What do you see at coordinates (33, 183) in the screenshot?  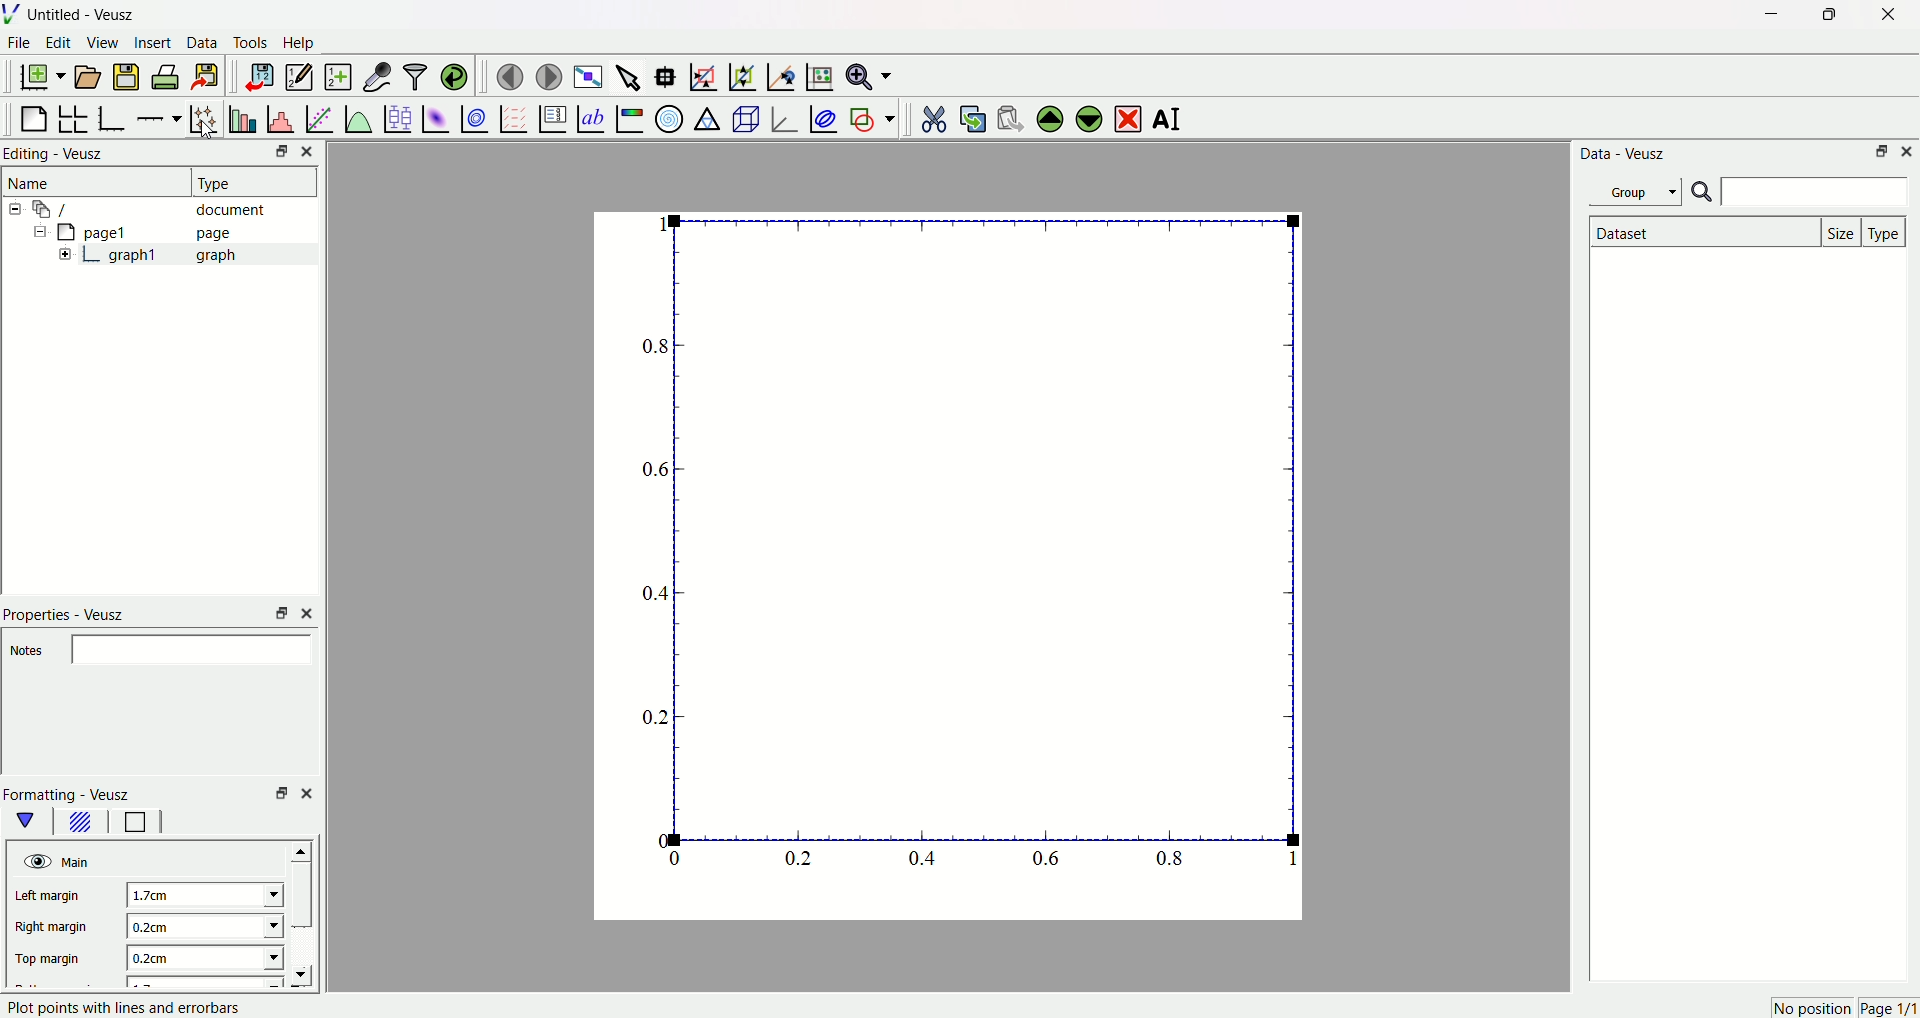 I see `Name` at bounding box center [33, 183].